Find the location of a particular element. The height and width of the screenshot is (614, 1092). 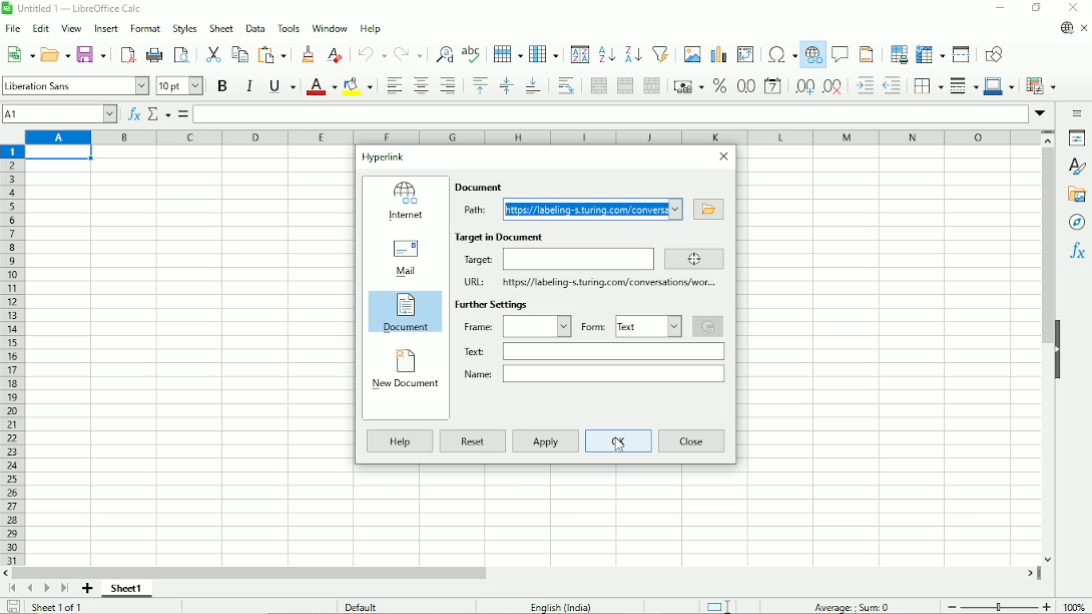

Headers and footers is located at coordinates (866, 53).